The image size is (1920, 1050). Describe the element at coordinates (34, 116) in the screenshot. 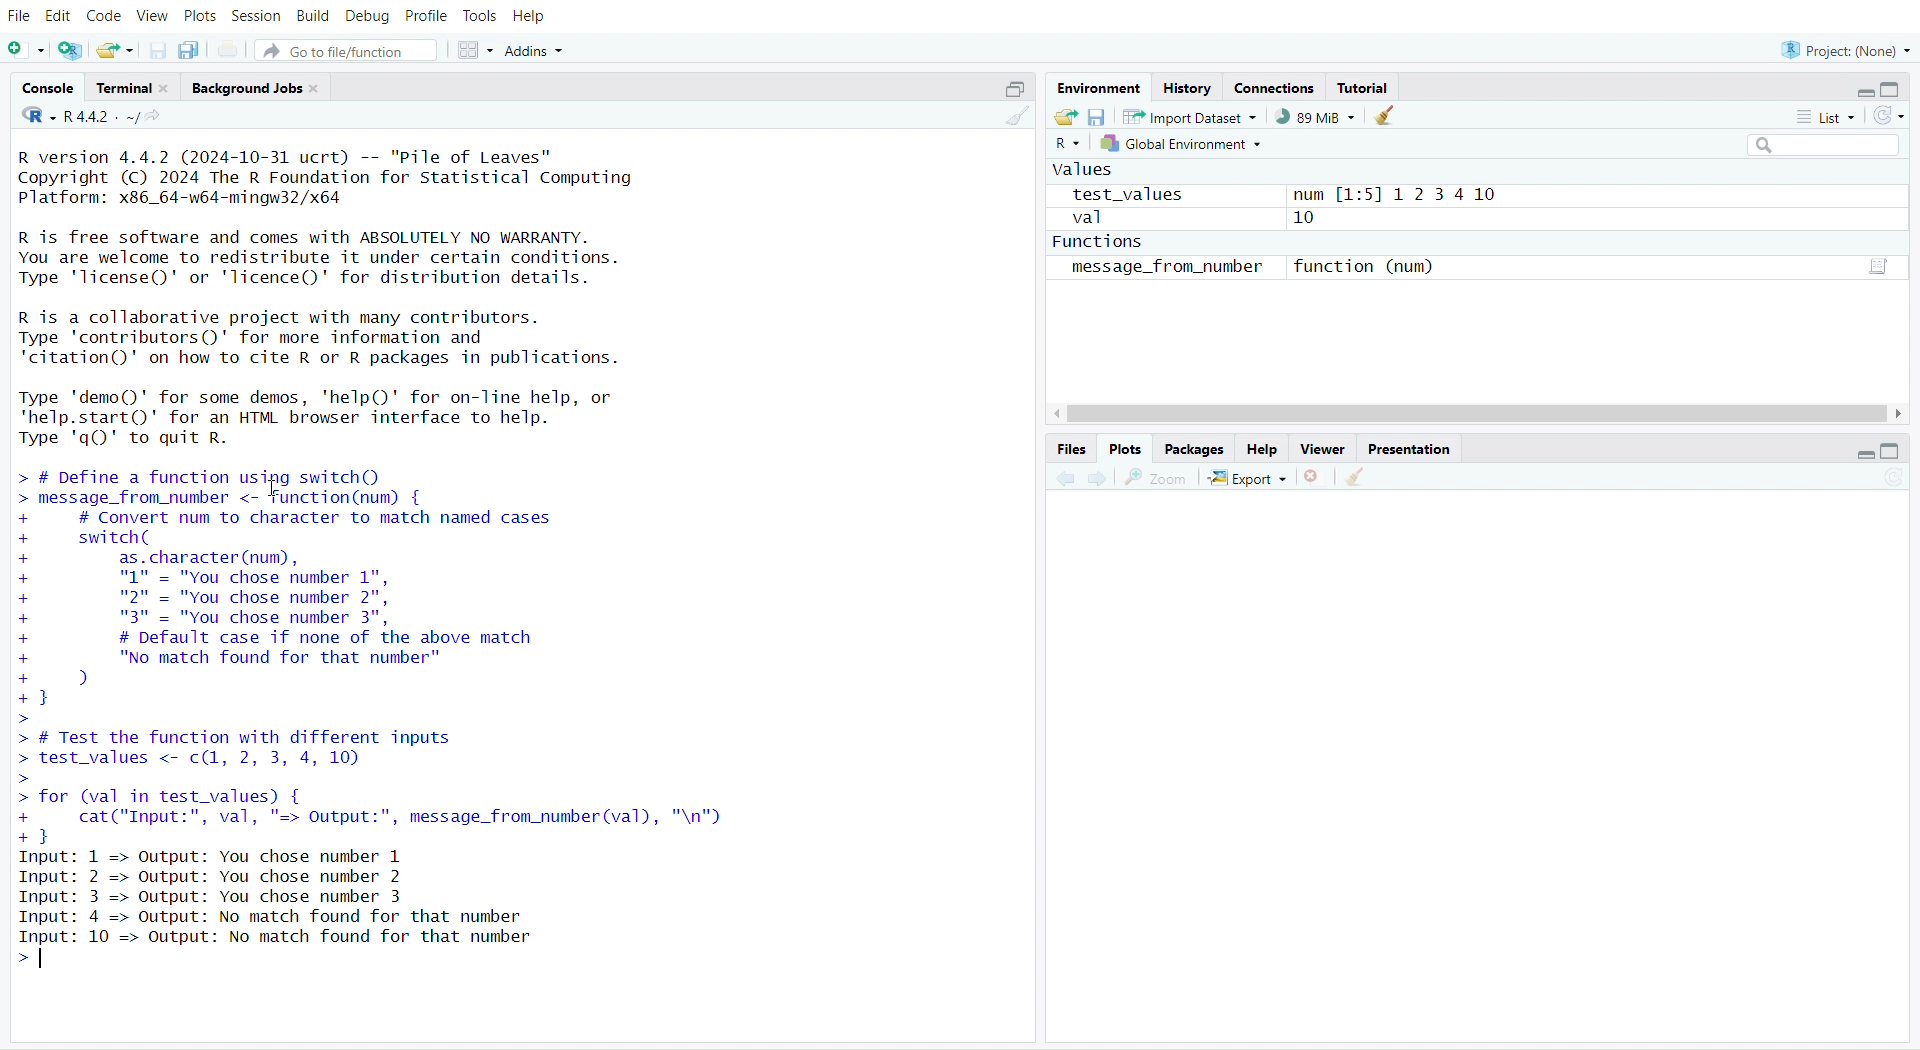

I see `R` at that location.